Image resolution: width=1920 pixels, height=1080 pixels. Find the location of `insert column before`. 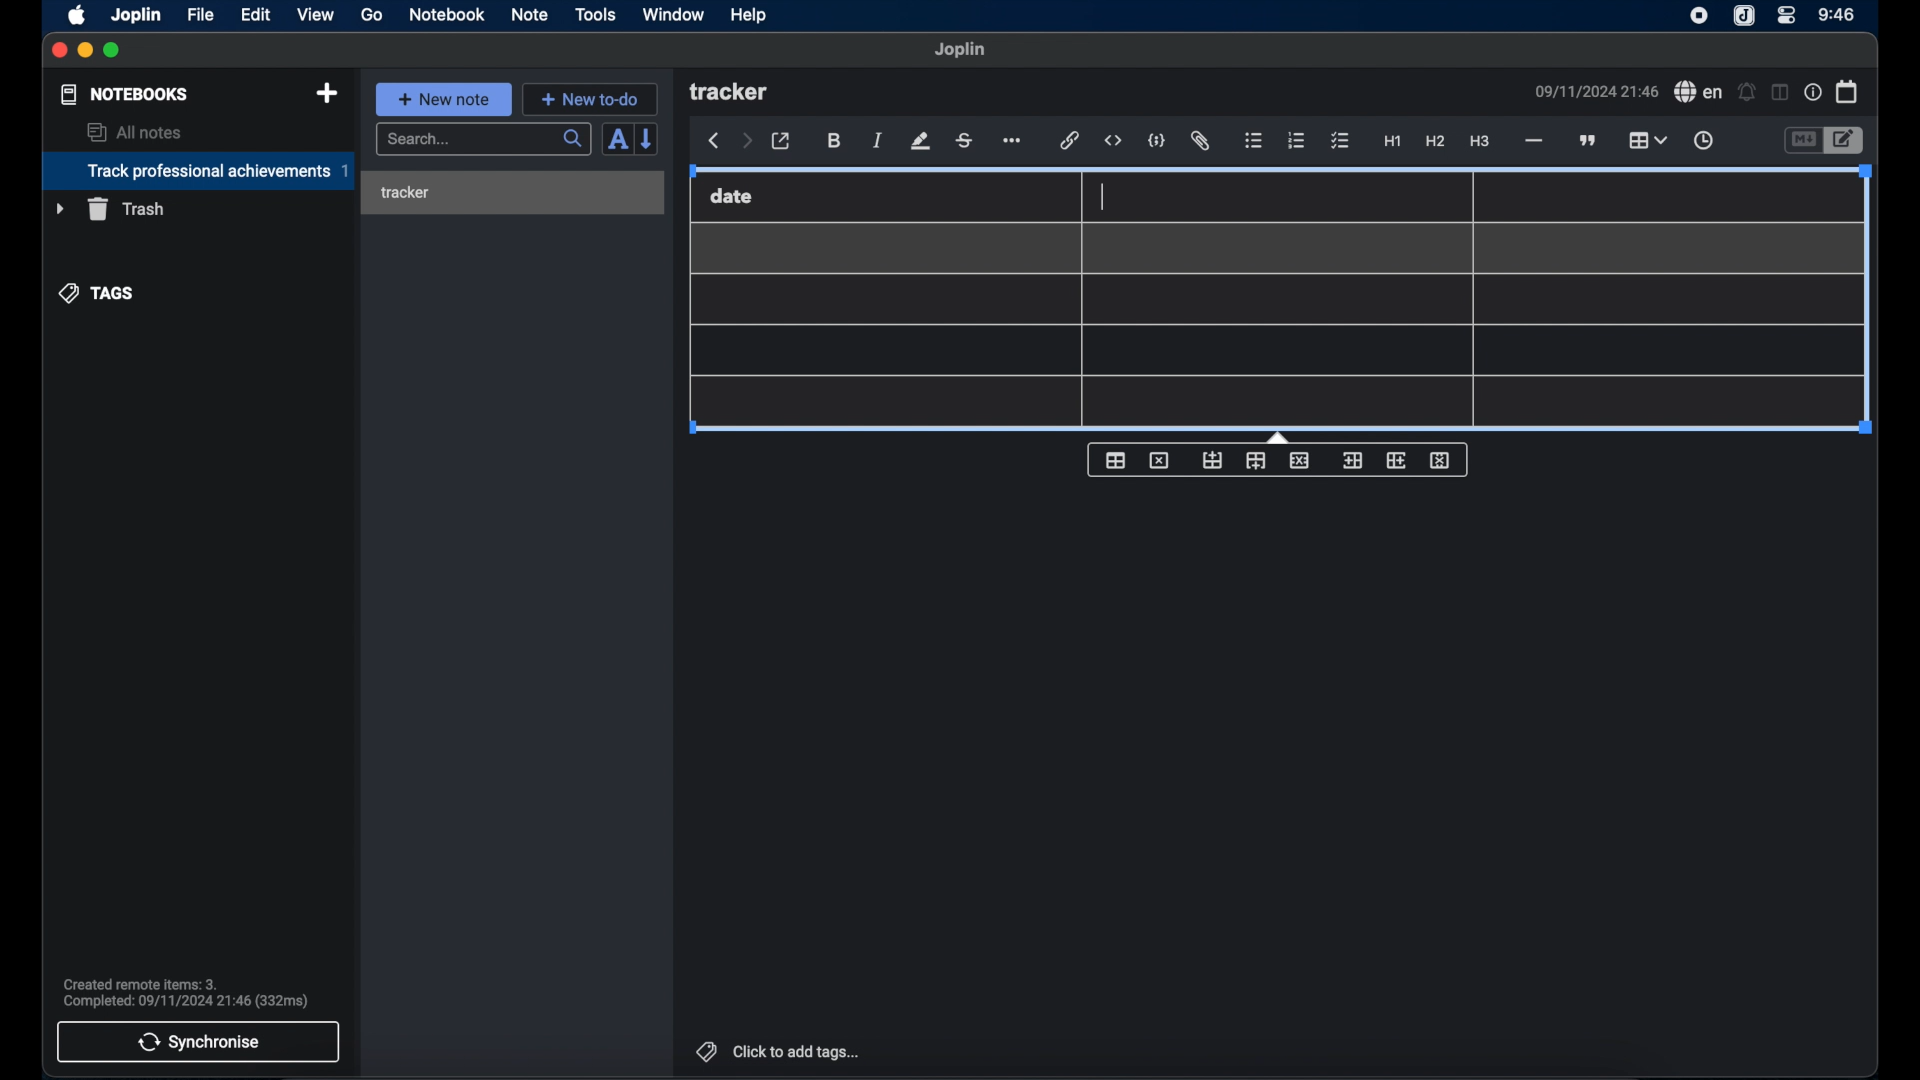

insert column before is located at coordinates (1351, 460).